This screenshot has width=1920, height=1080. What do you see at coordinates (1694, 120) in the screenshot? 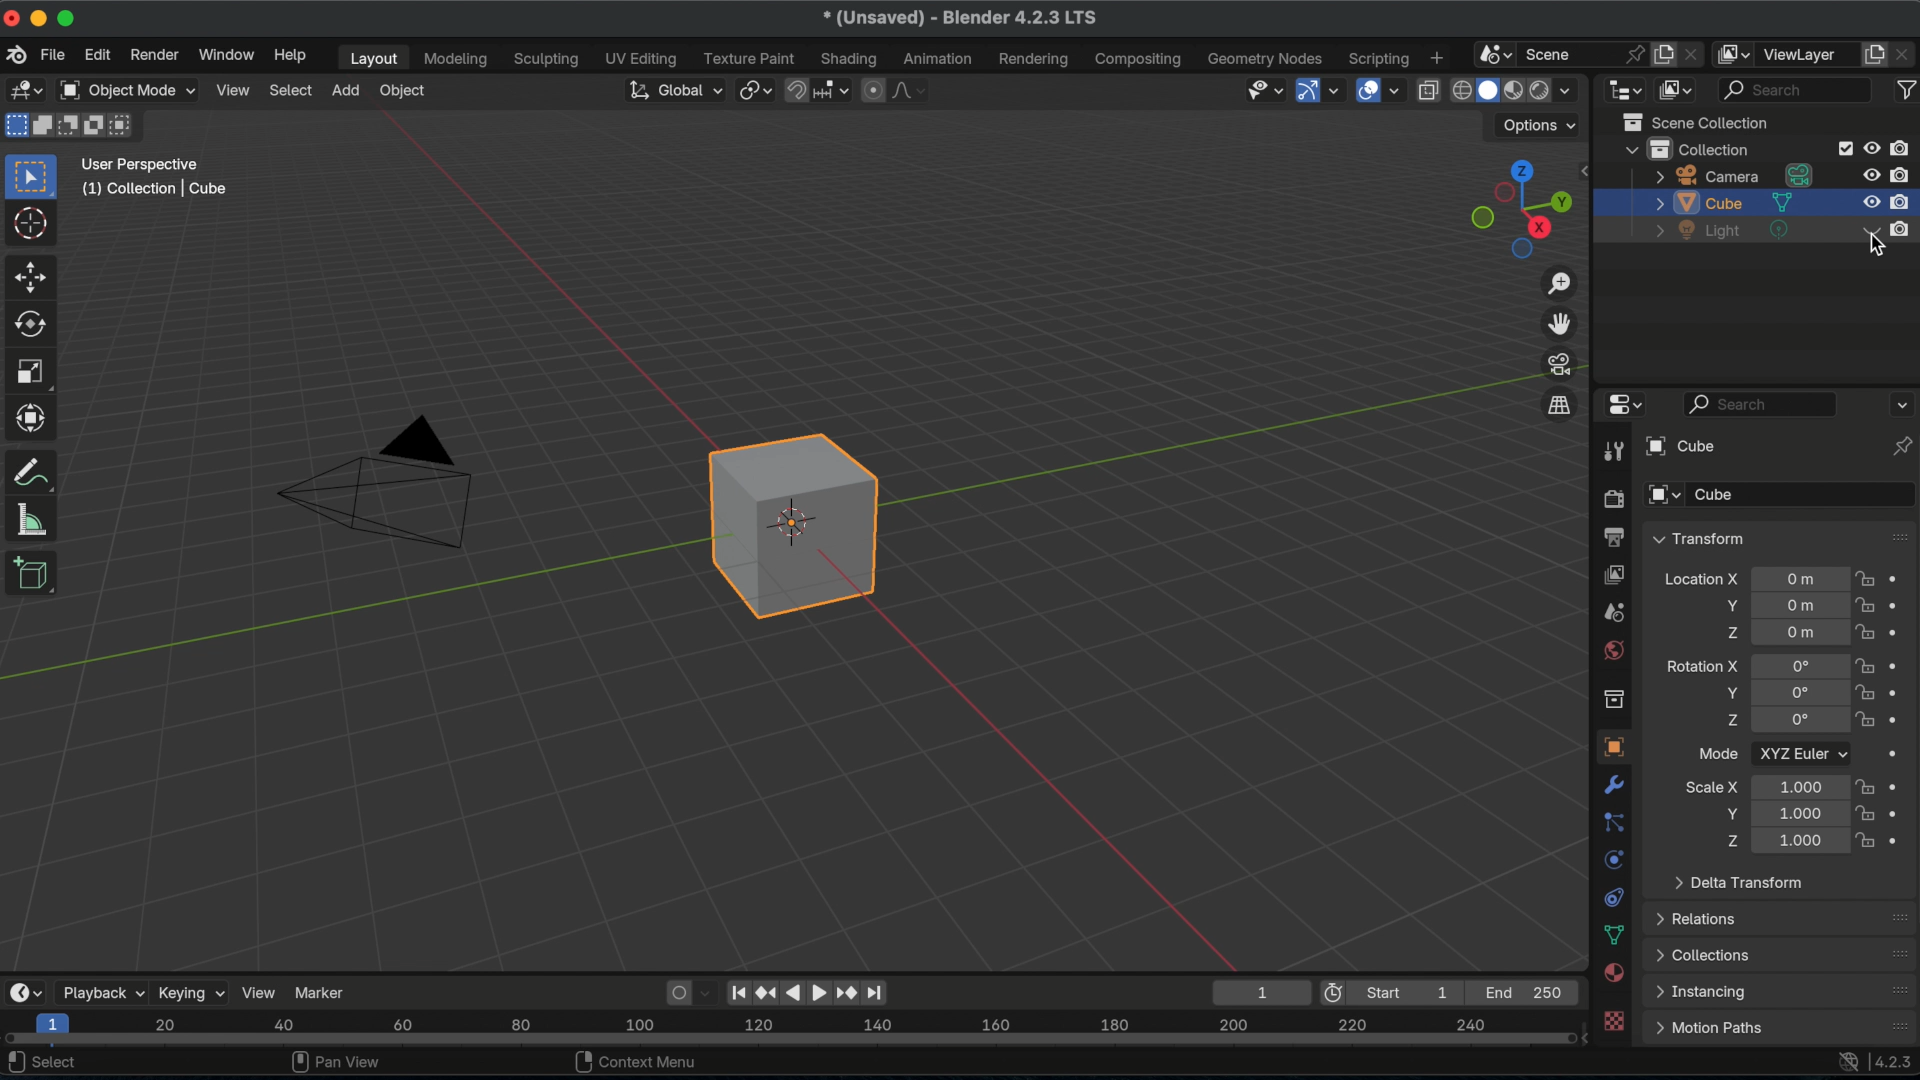
I see `scene collection` at bounding box center [1694, 120].